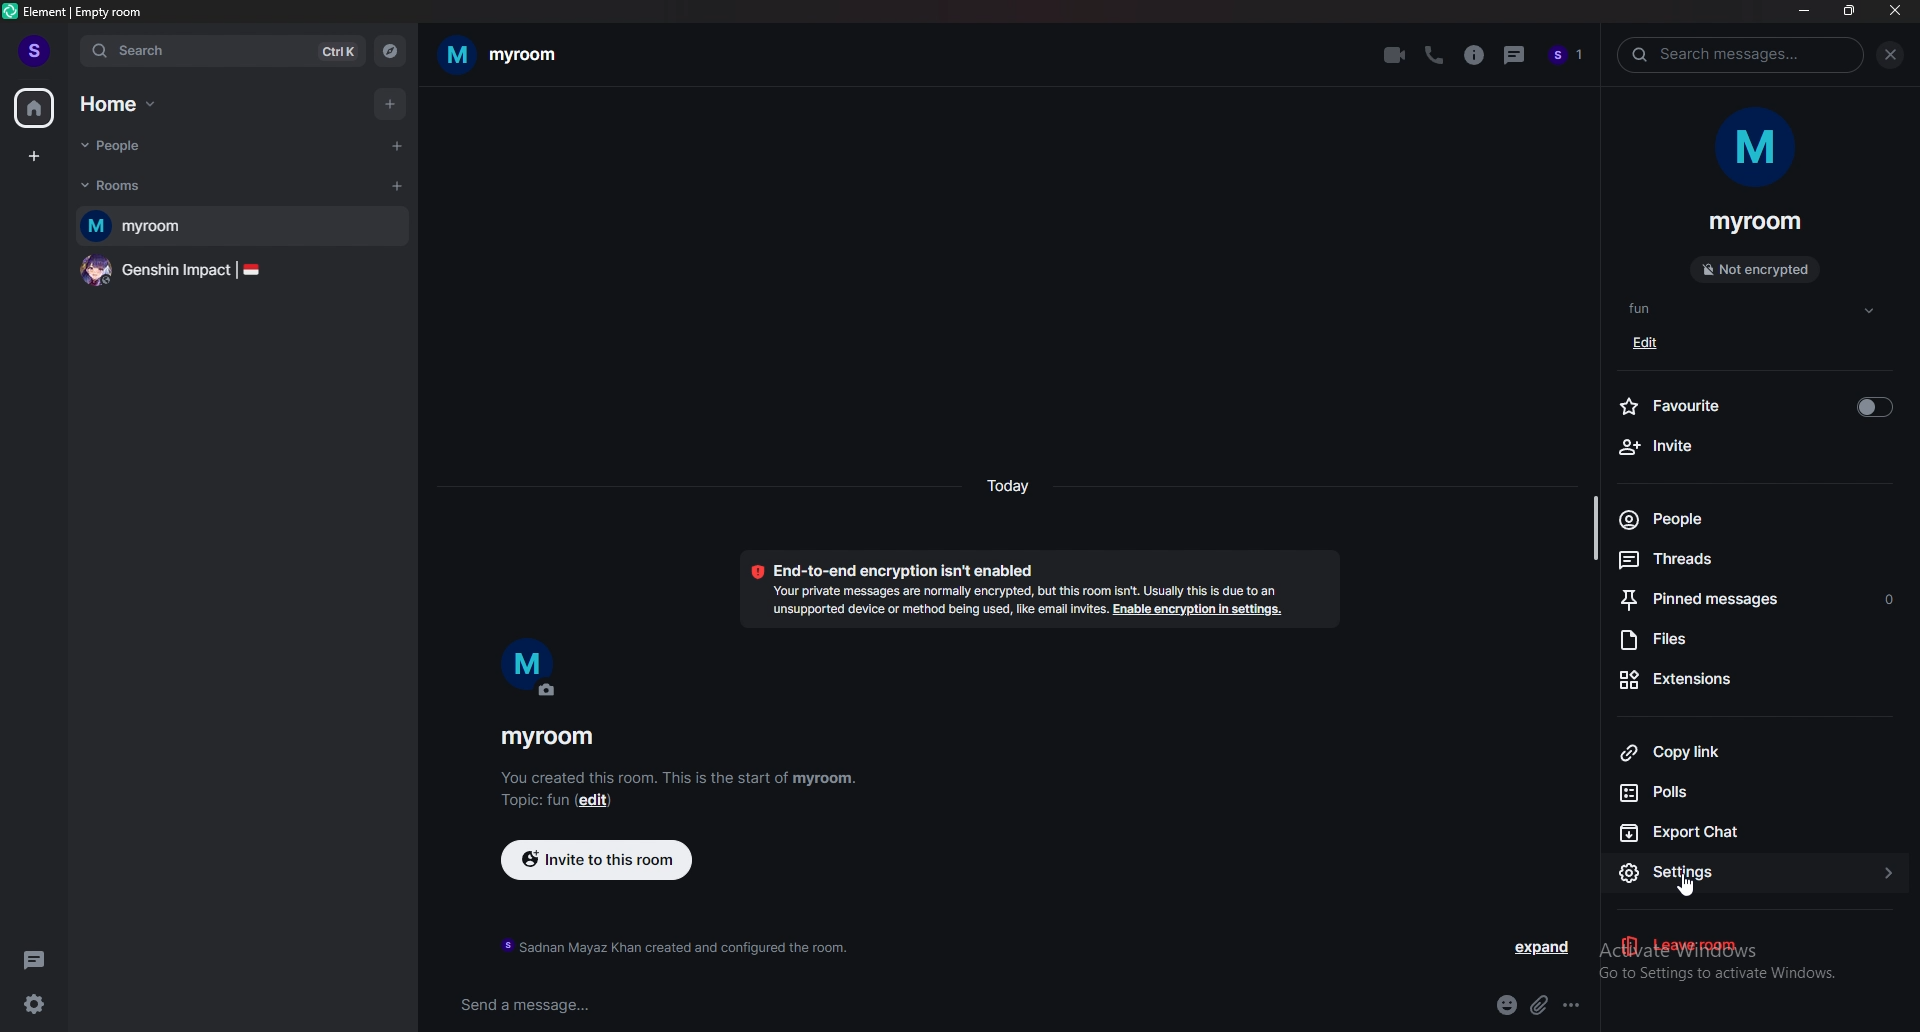  Describe the element at coordinates (1750, 752) in the screenshot. I see `copy link` at that location.